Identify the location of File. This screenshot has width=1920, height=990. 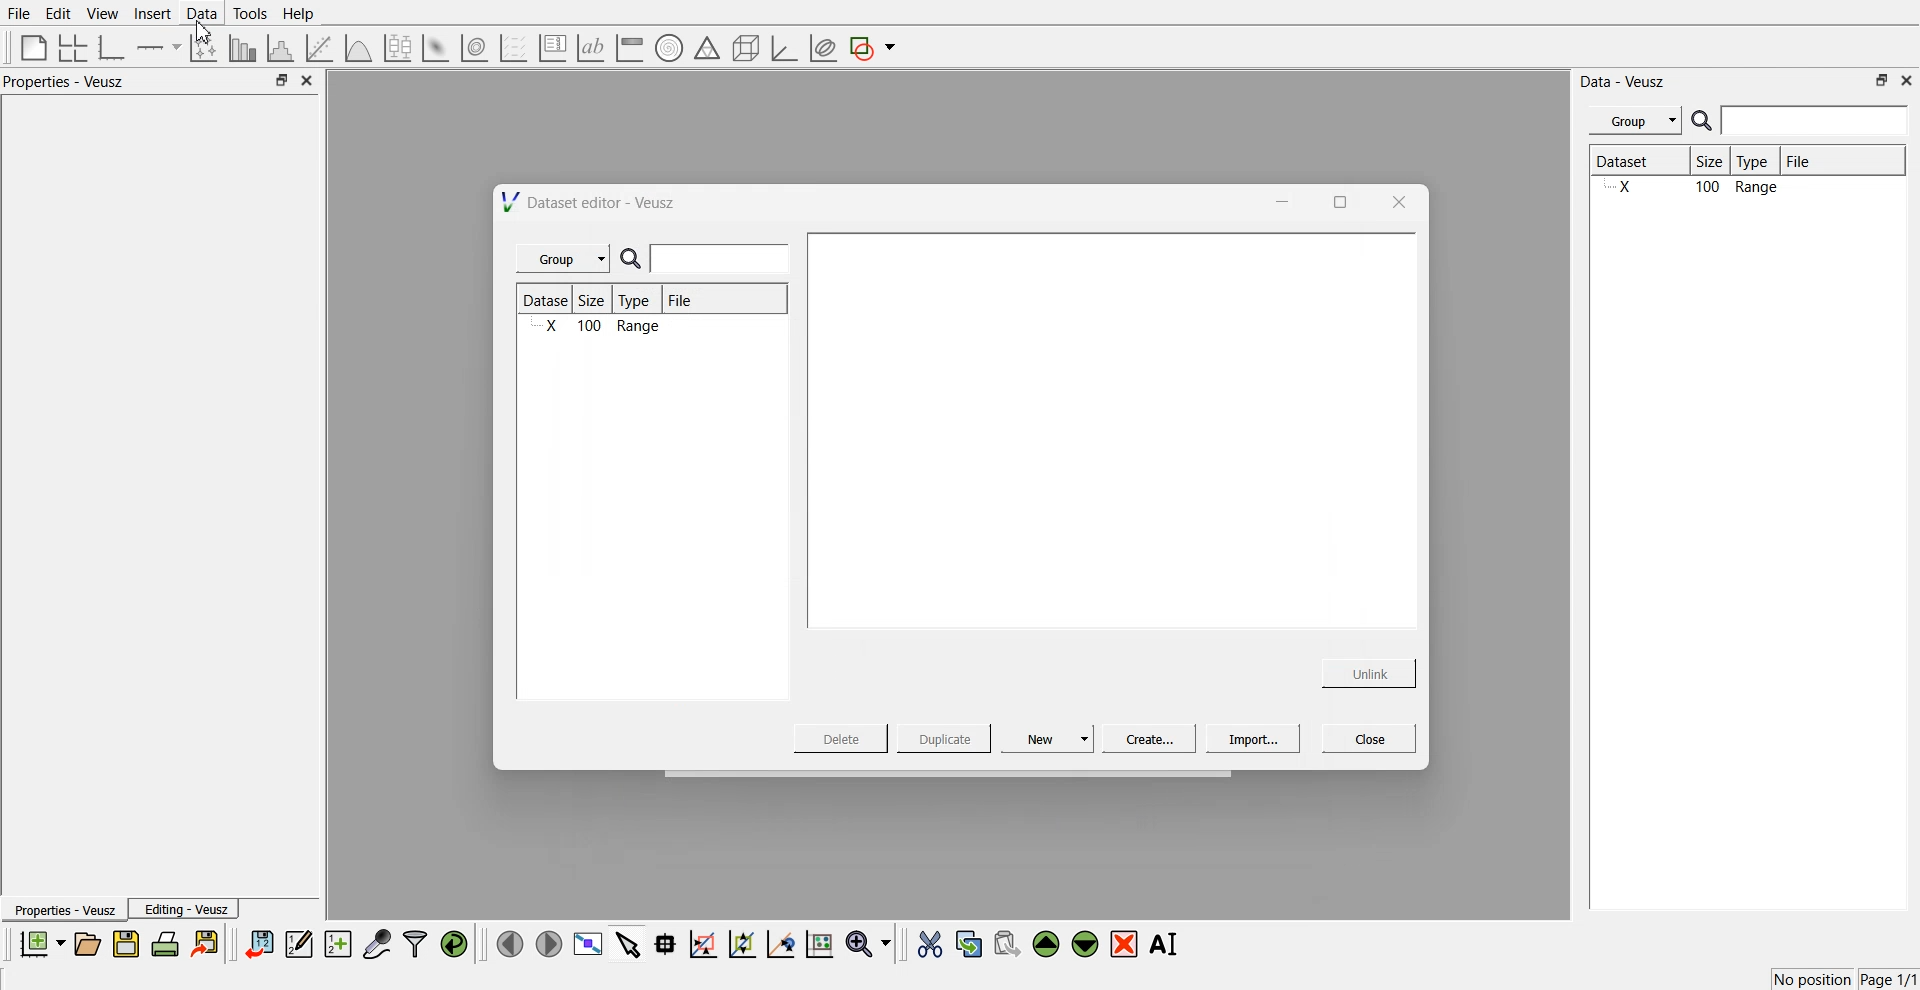
(1816, 161).